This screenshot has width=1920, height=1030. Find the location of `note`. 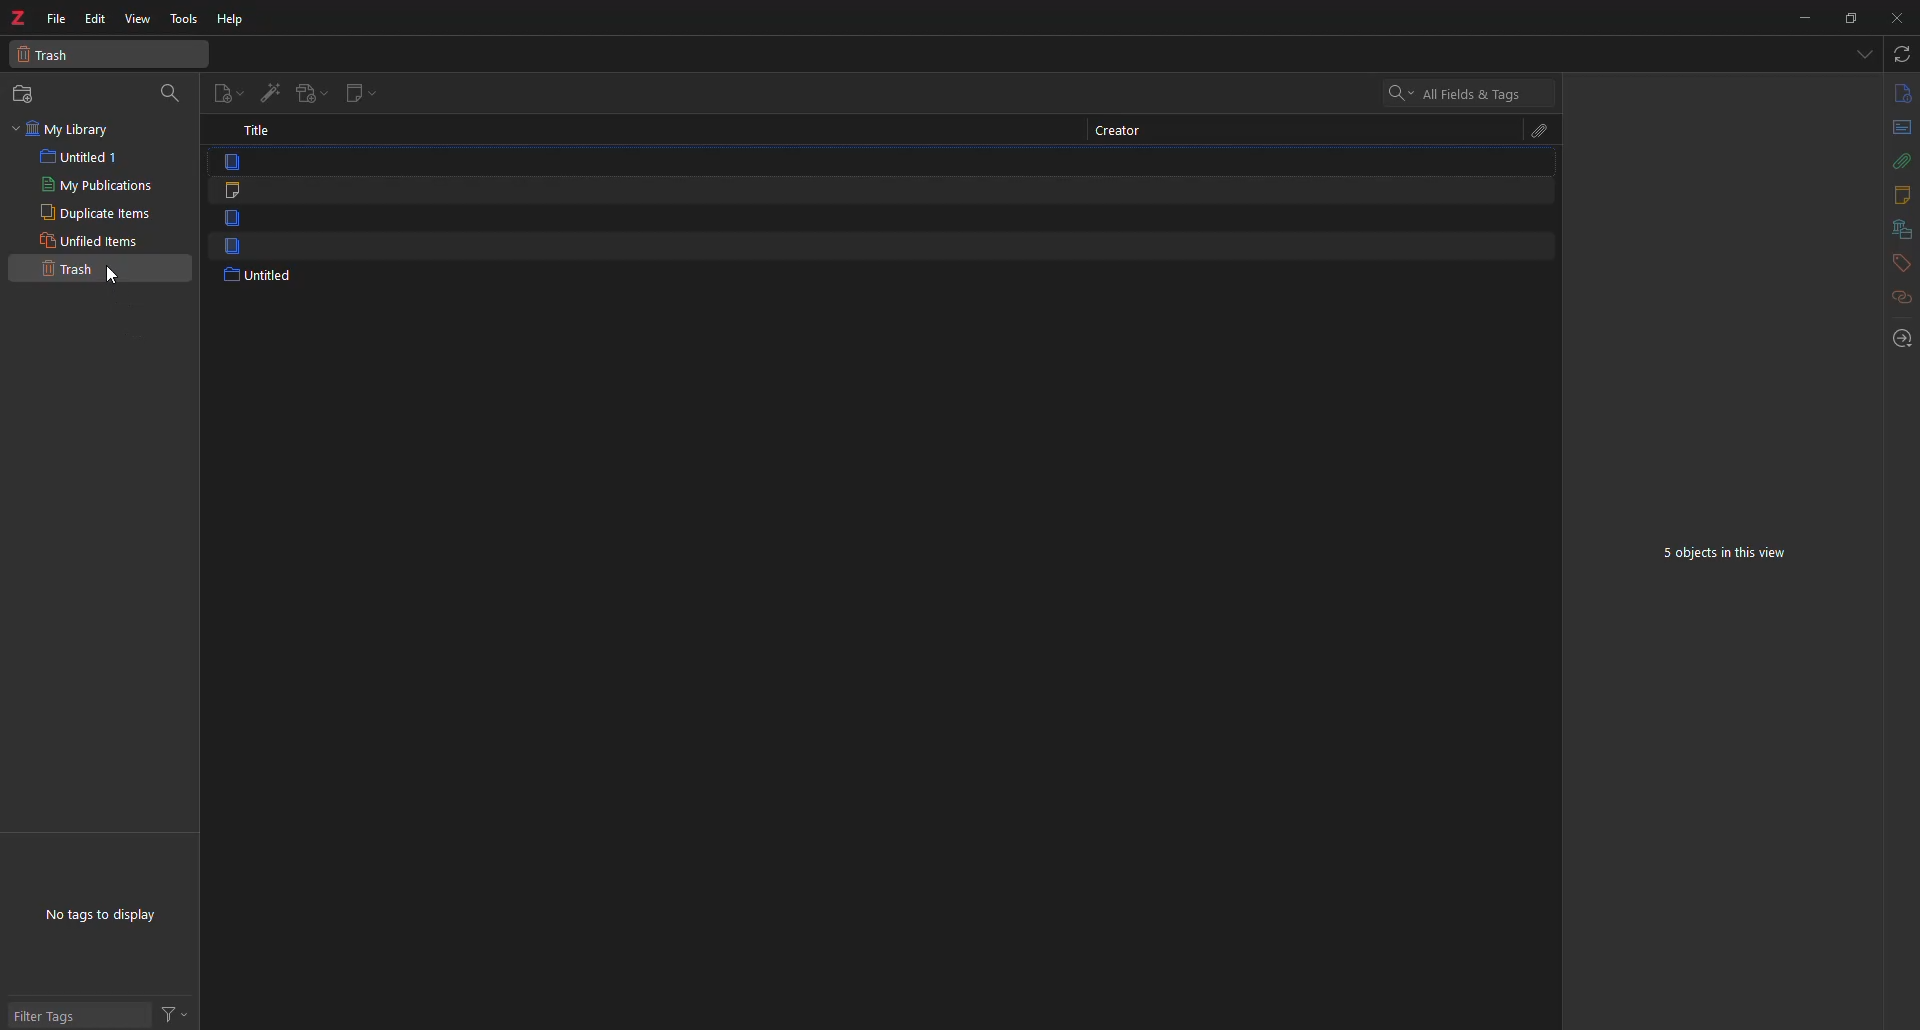

note is located at coordinates (232, 190).